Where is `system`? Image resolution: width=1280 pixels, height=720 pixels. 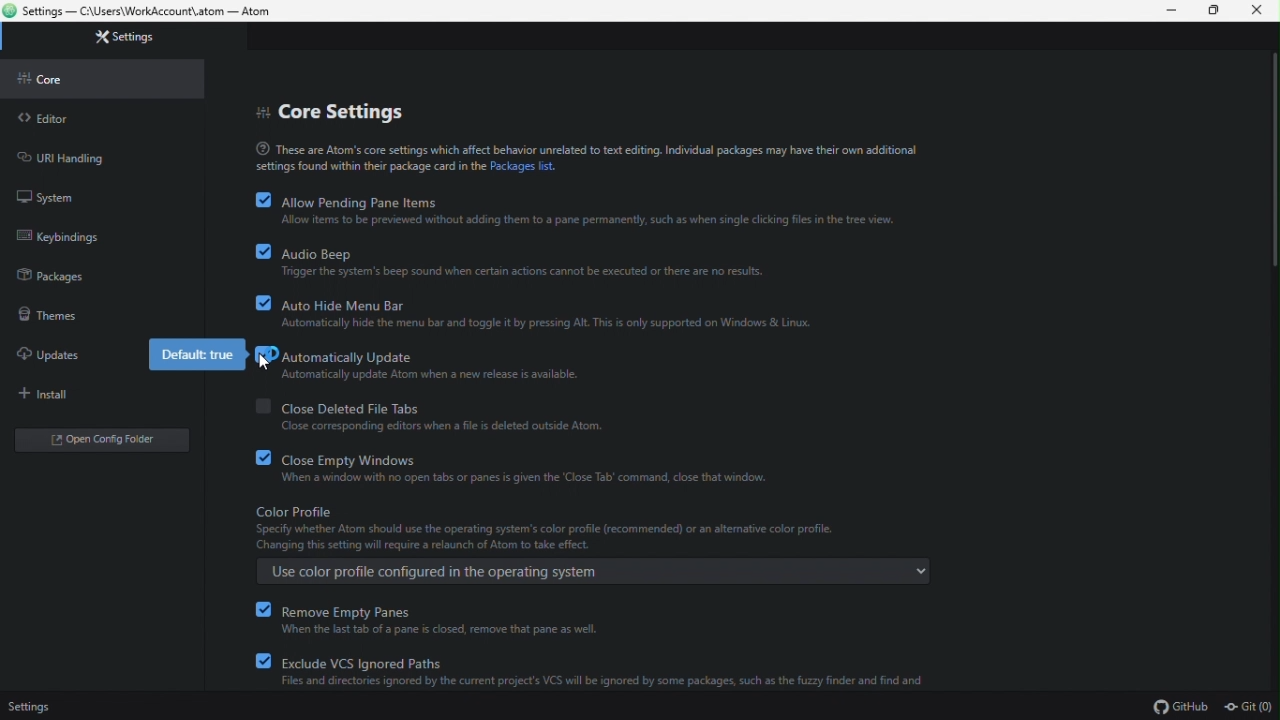
system is located at coordinates (54, 195).